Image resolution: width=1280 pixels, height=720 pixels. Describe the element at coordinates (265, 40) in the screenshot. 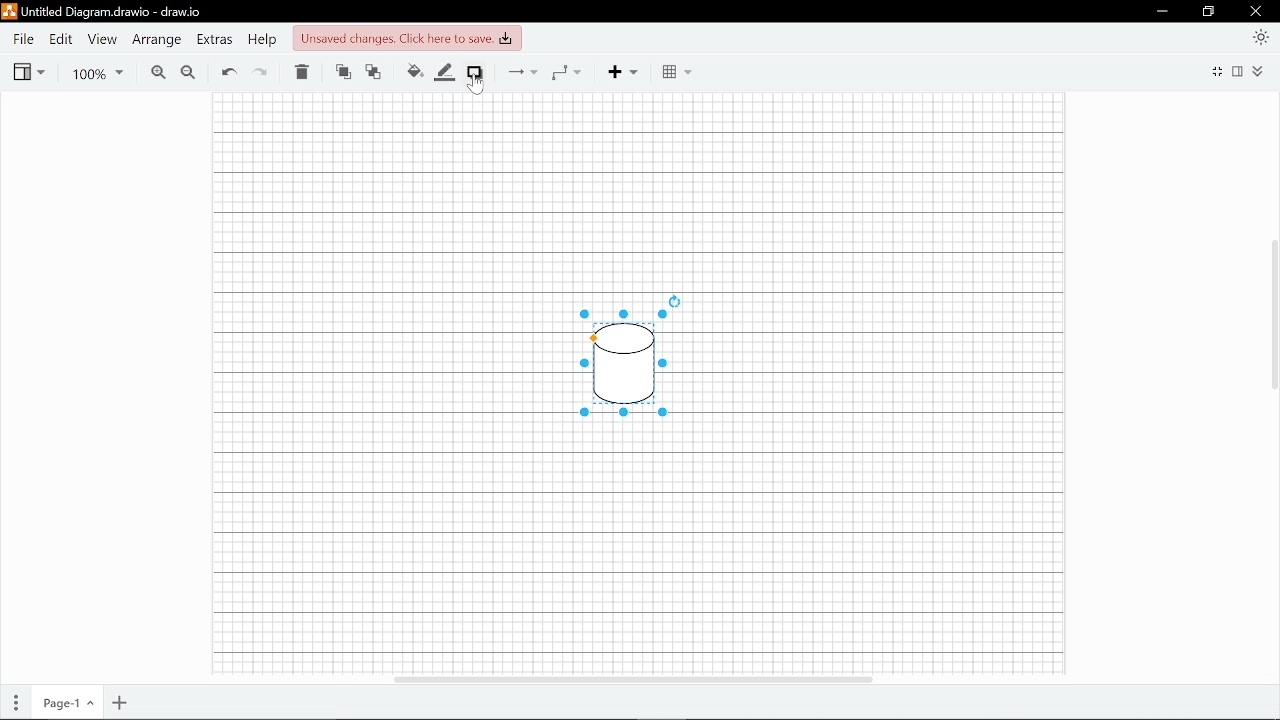

I see `Help` at that location.